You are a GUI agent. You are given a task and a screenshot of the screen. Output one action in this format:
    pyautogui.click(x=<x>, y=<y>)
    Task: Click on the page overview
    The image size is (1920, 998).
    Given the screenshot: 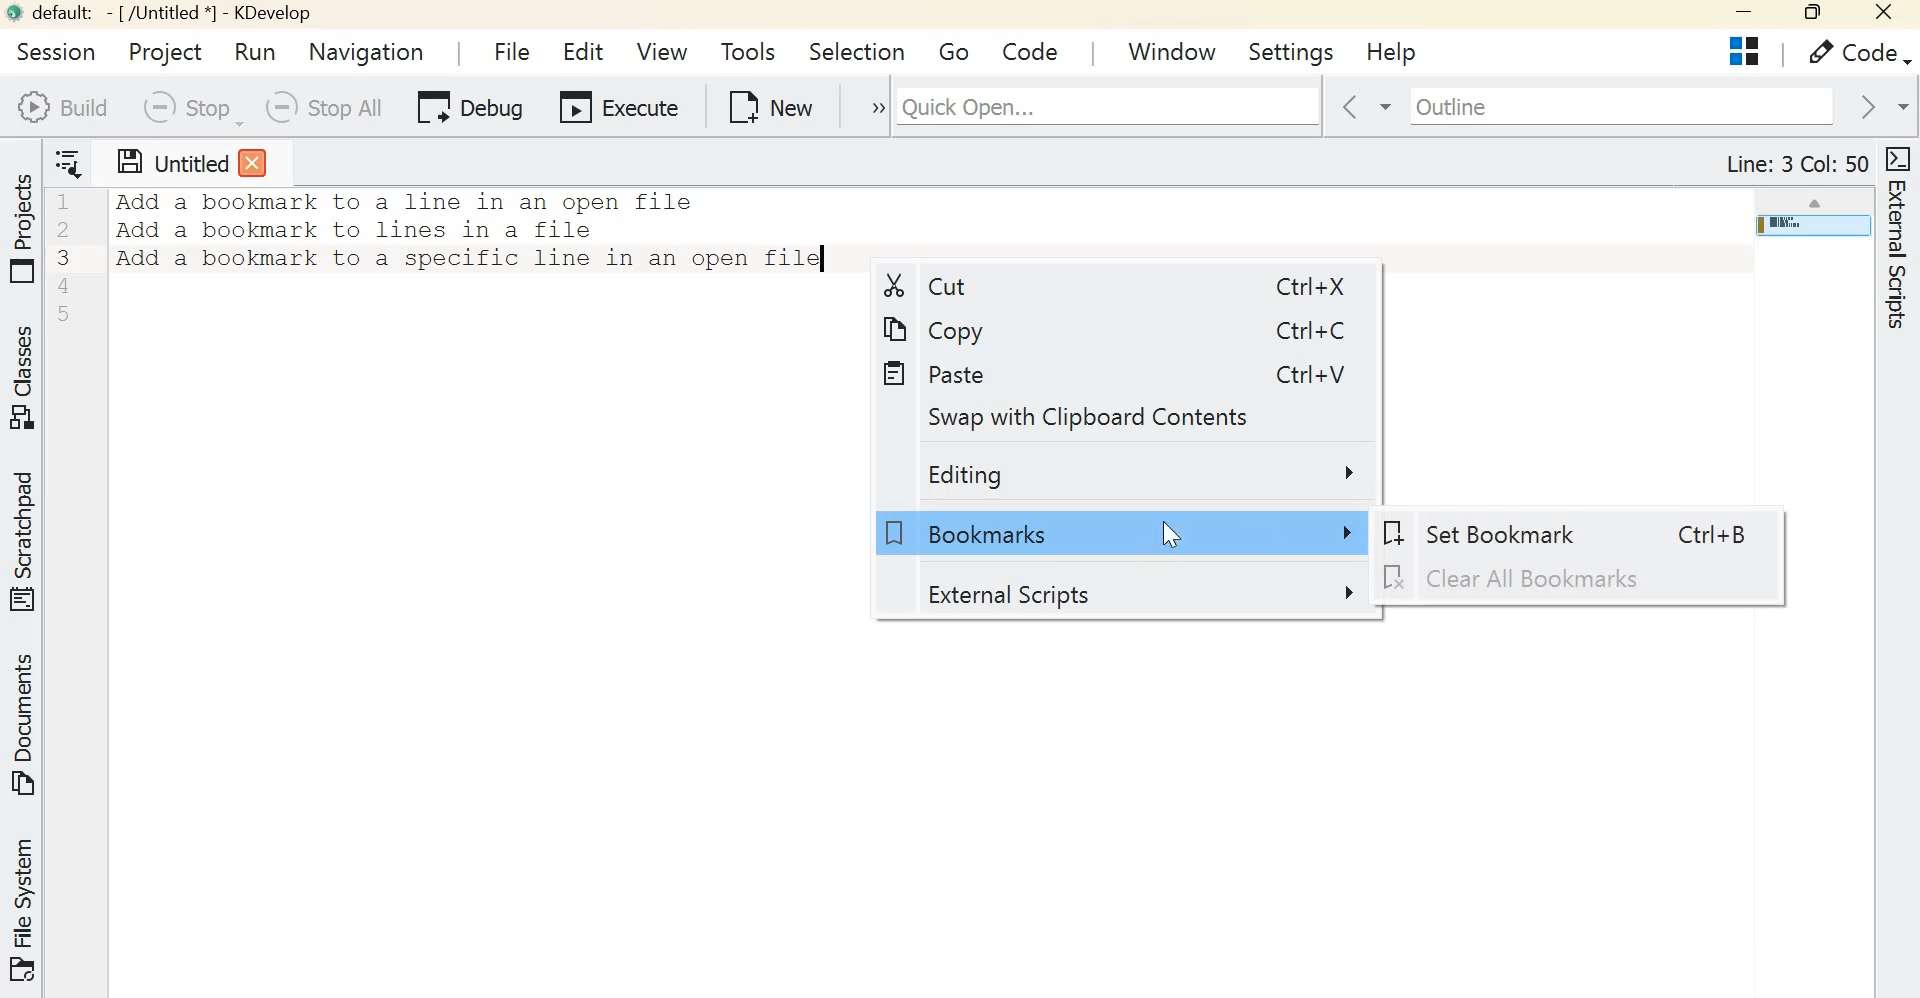 What is the action you would take?
    pyautogui.click(x=1811, y=225)
    